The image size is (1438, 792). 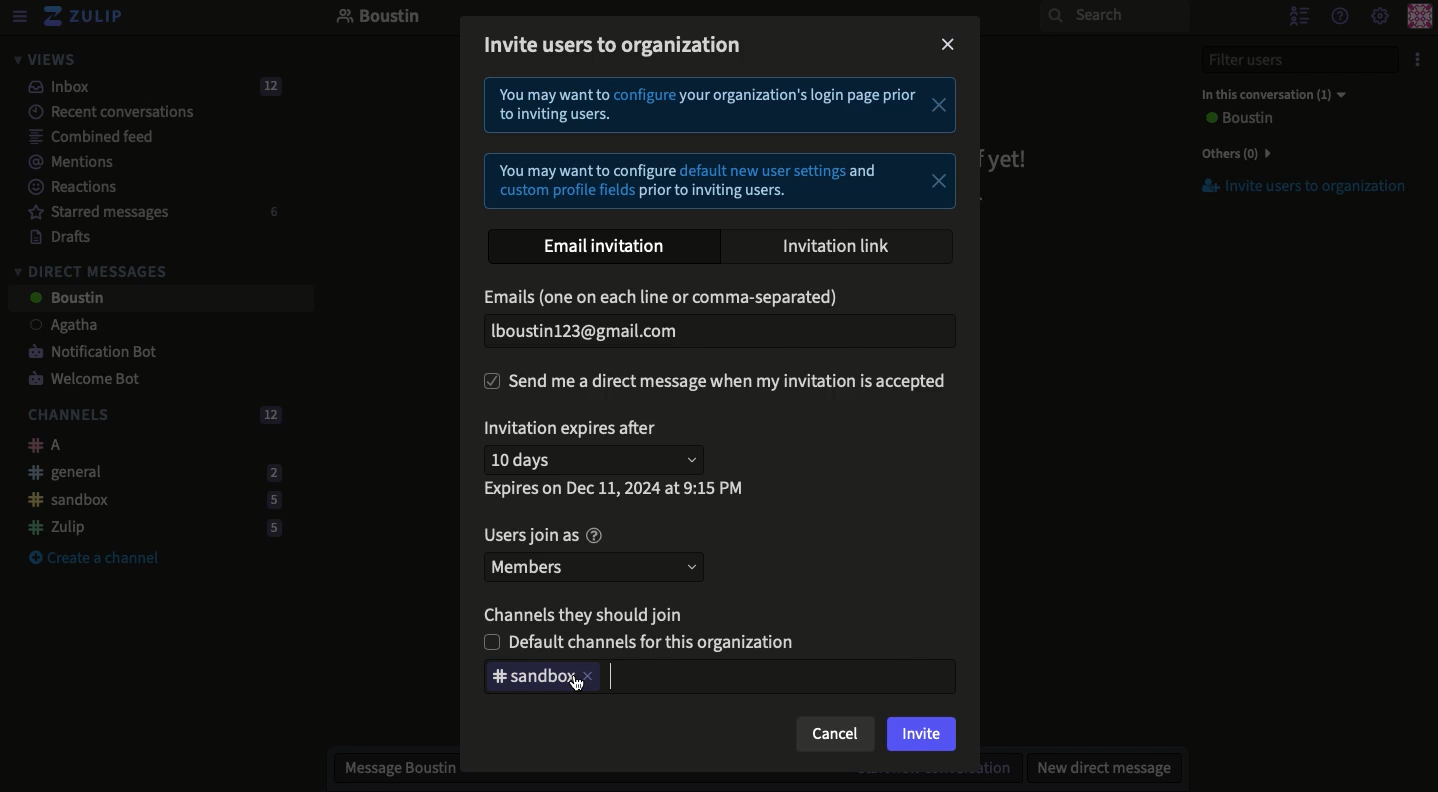 I want to click on Hide users list, so click(x=1297, y=15).